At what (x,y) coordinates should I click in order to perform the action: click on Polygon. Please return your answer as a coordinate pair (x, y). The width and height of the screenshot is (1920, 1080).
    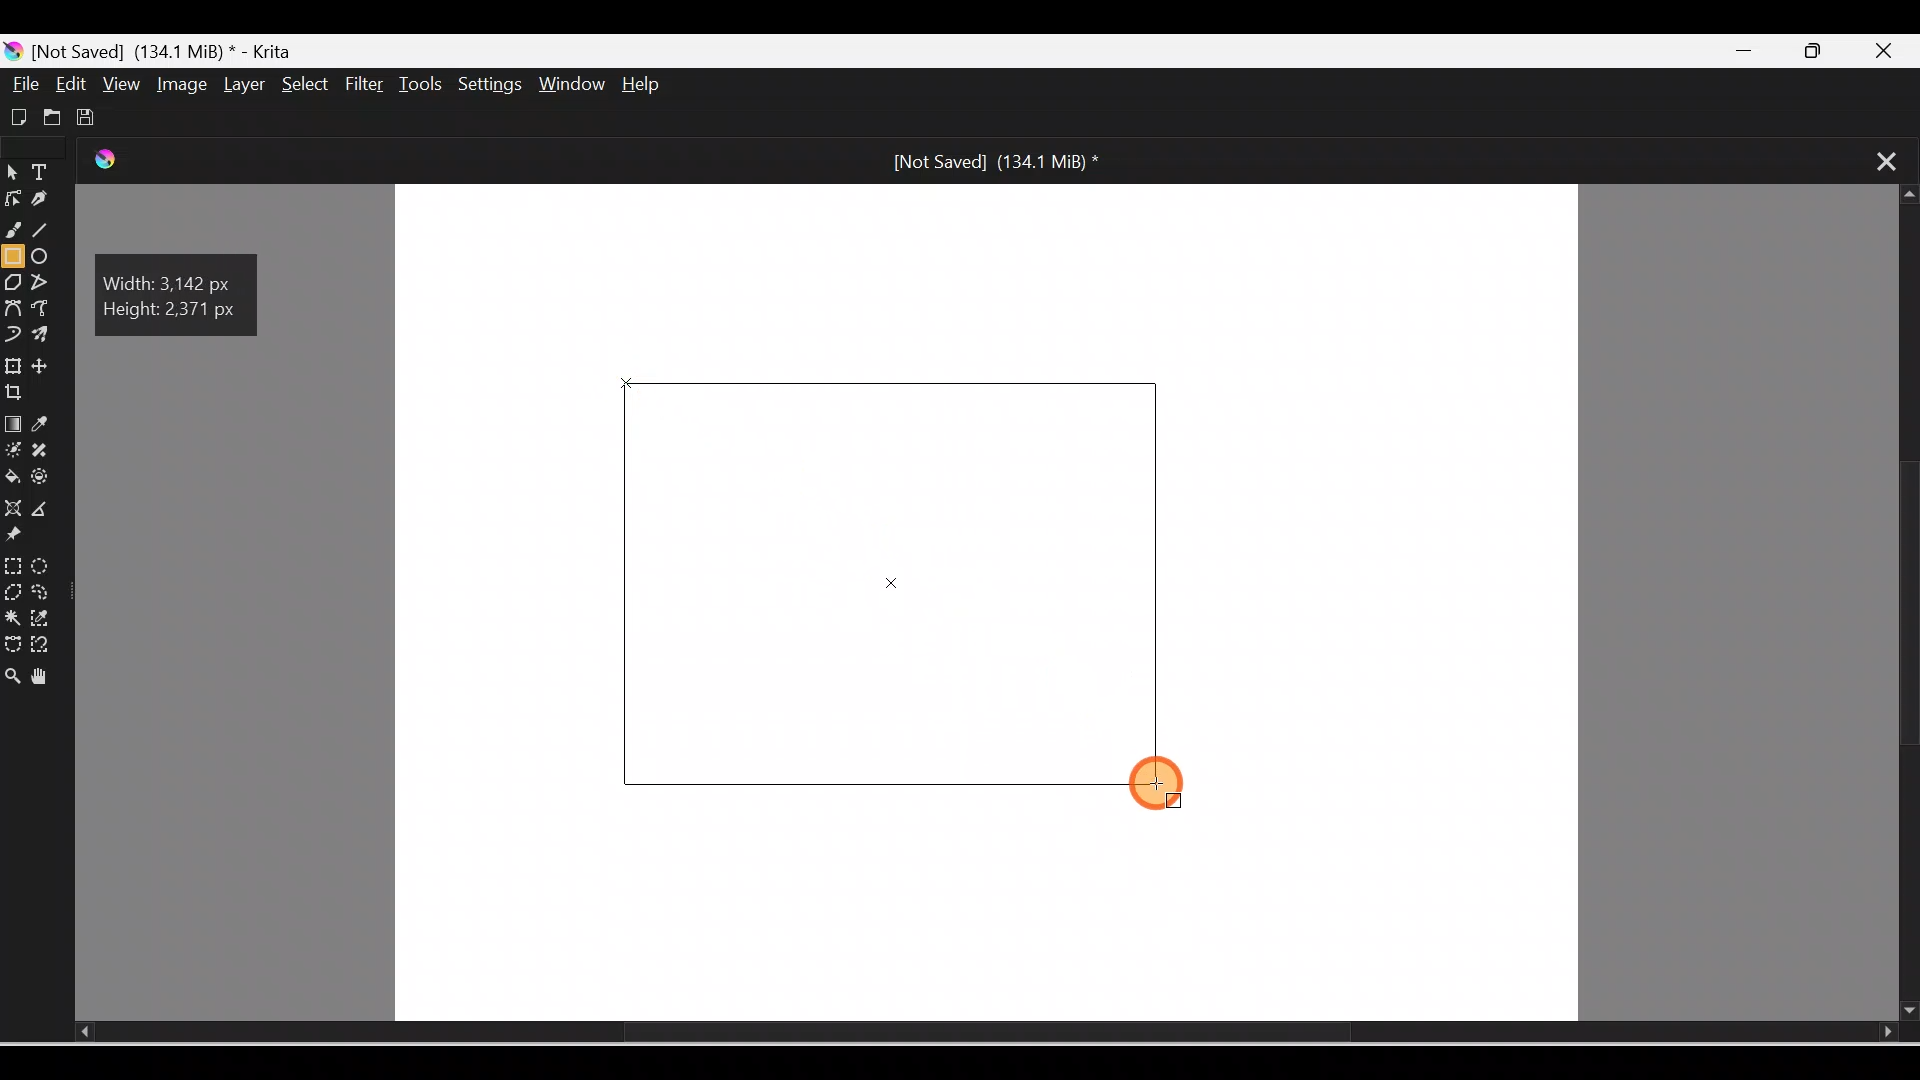
    Looking at the image, I should click on (12, 282).